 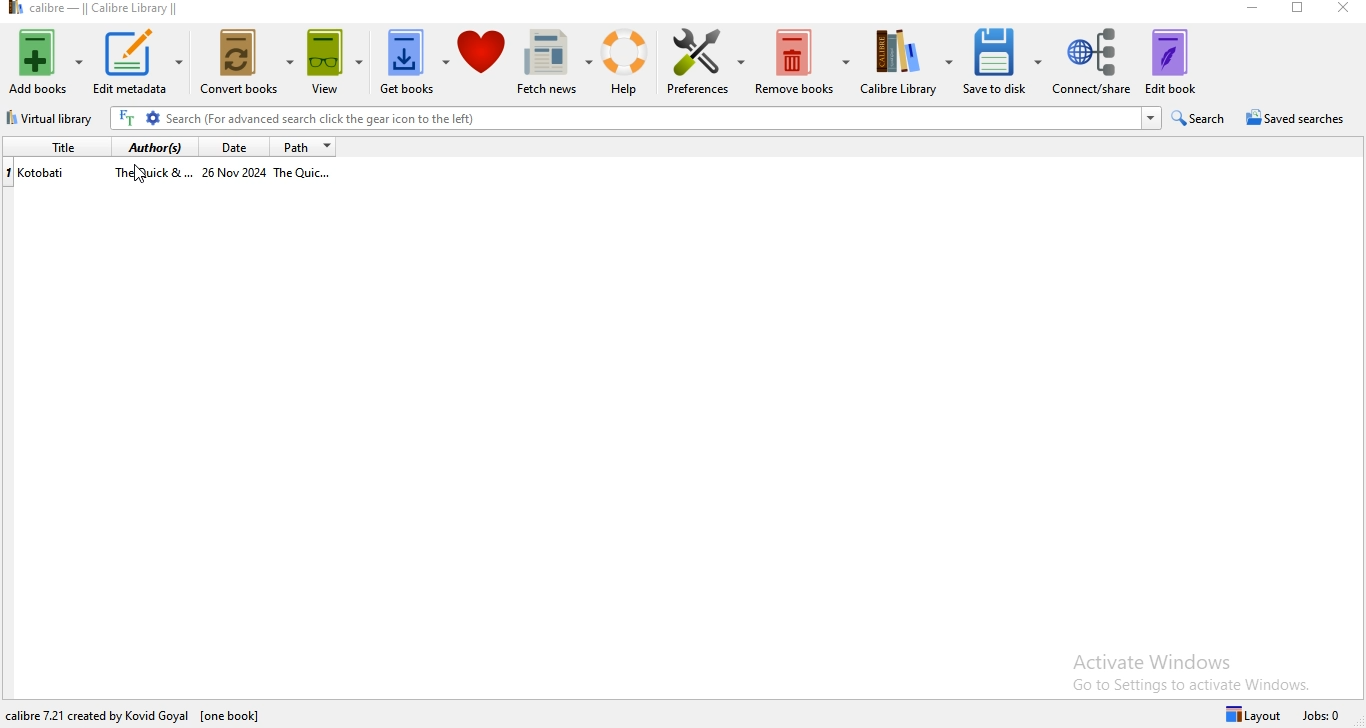 What do you see at coordinates (127, 712) in the screenshot?
I see `calibre 7.21 created  by Kovid goyal [one book]` at bounding box center [127, 712].